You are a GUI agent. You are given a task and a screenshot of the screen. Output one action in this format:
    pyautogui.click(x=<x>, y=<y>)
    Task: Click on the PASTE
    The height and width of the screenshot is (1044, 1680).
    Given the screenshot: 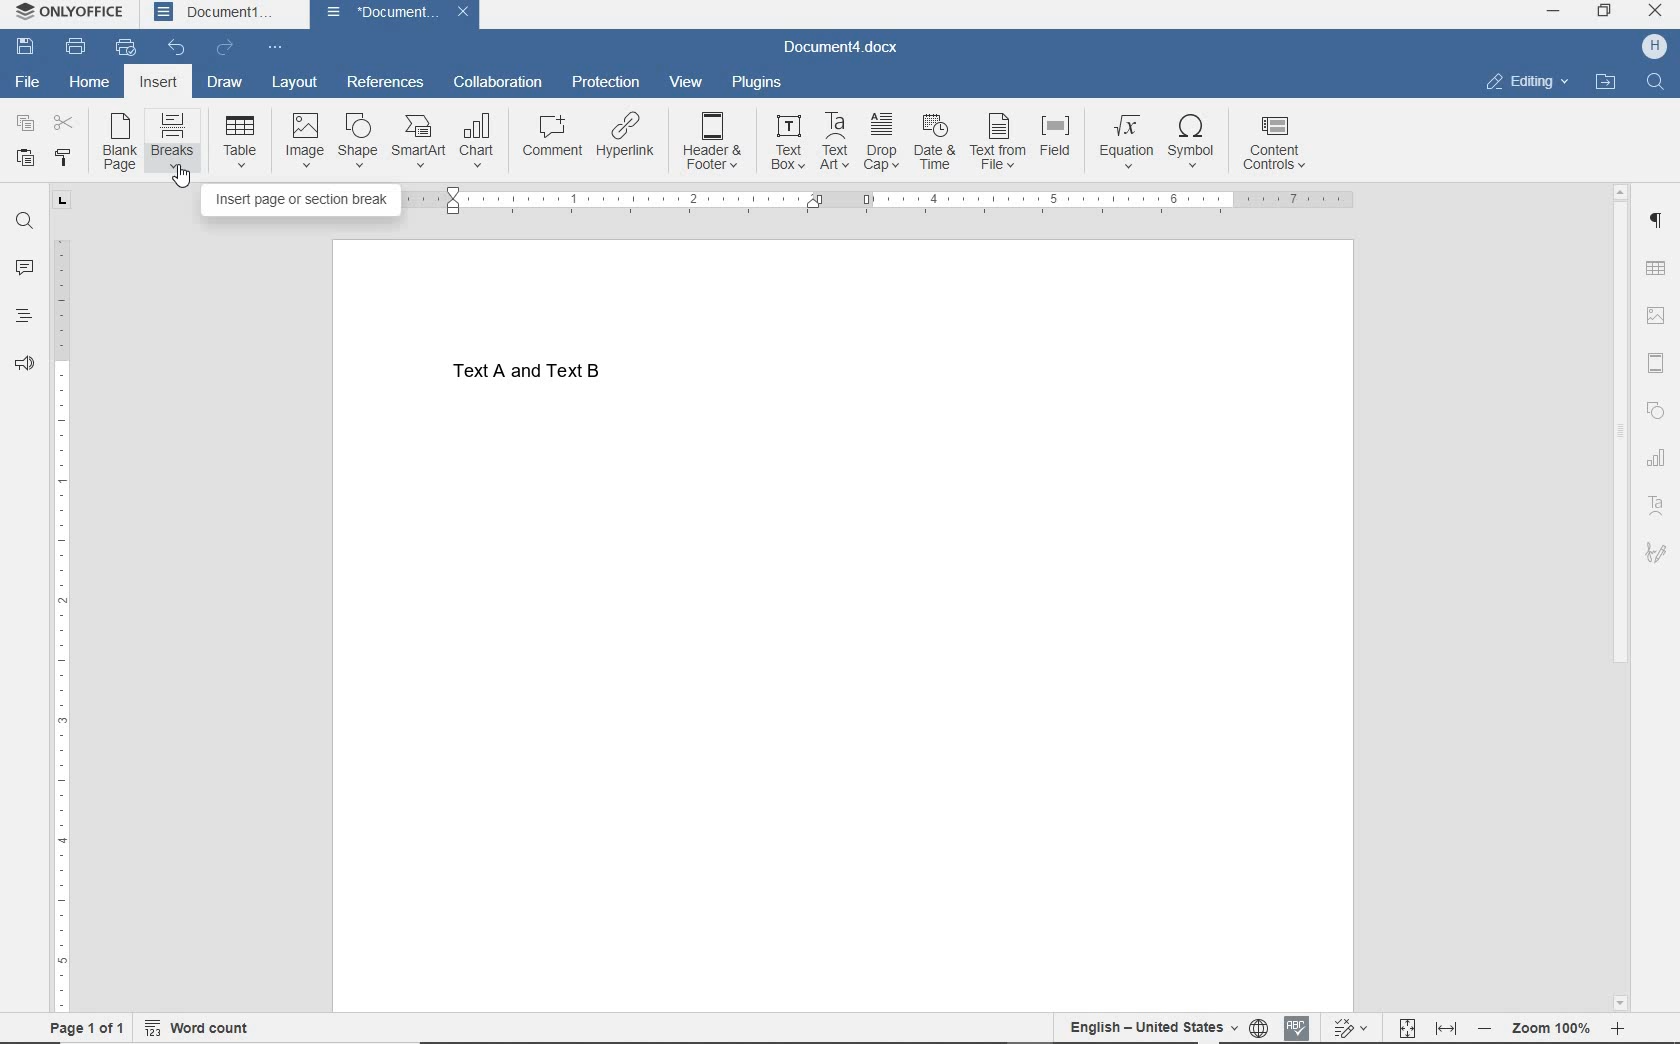 What is the action you would take?
    pyautogui.click(x=25, y=158)
    